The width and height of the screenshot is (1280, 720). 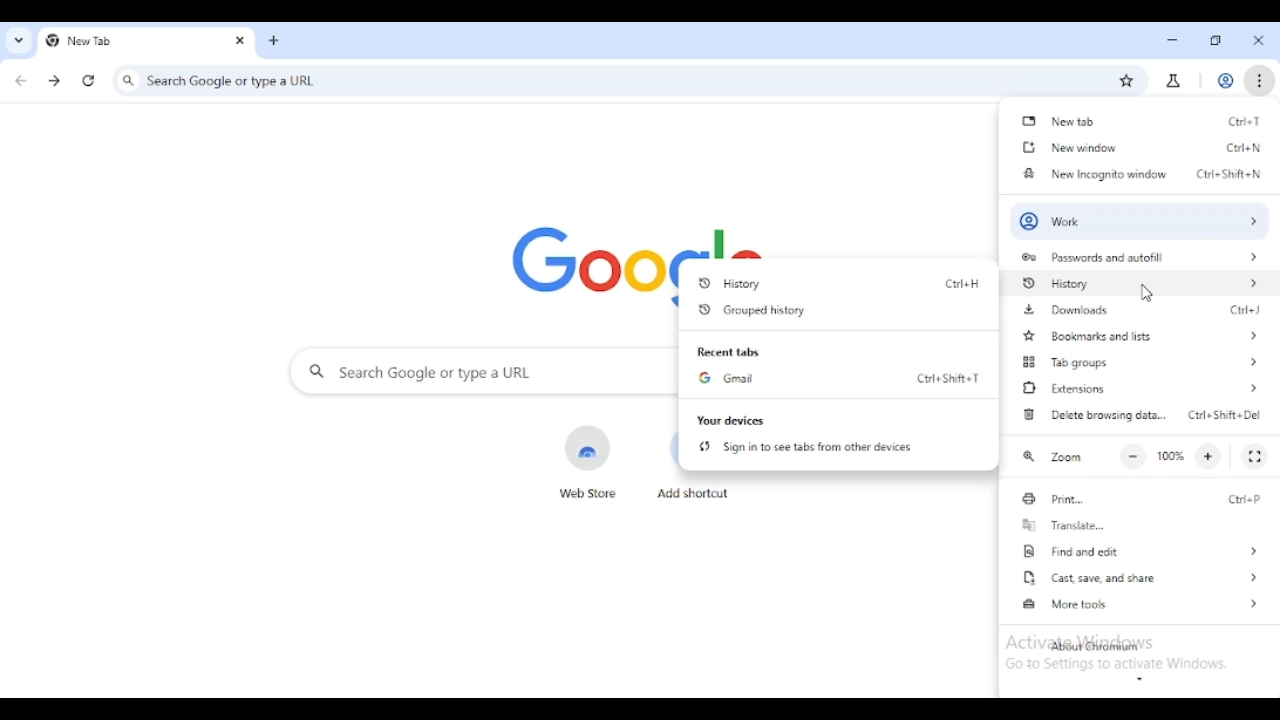 What do you see at coordinates (588, 461) in the screenshot?
I see `web store` at bounding box center [588, 461].